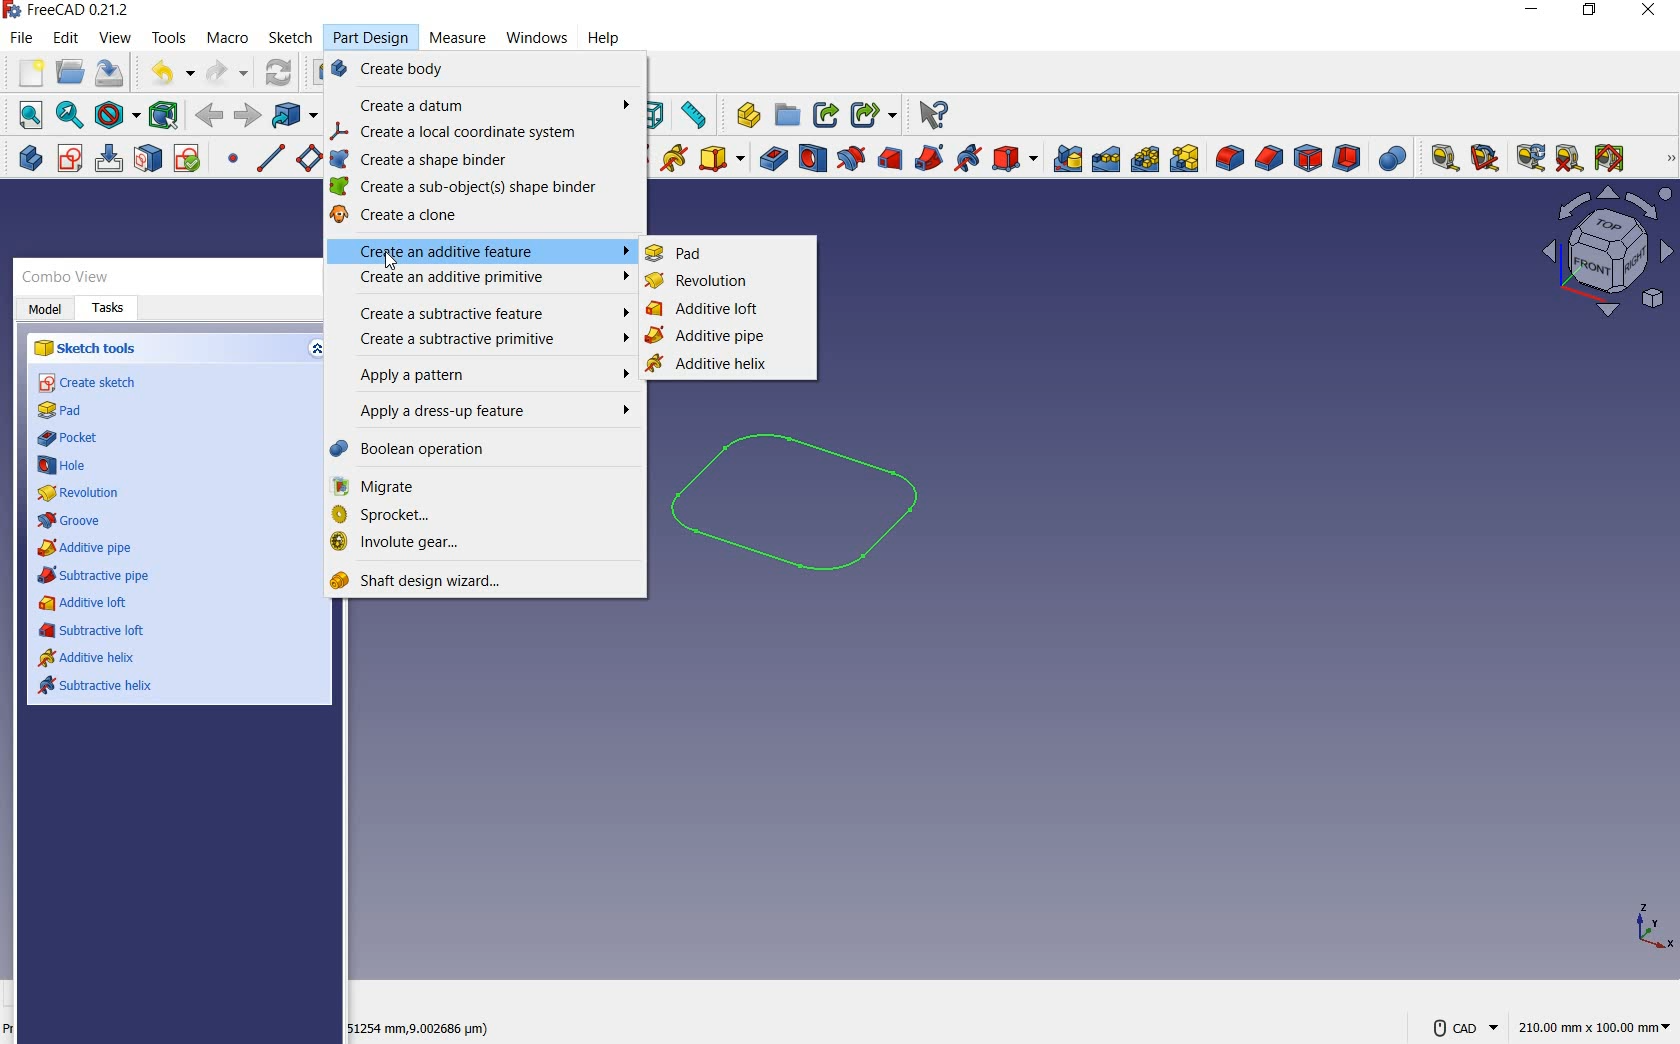  Describe the element at coordinates (68, 159) in the screenshot. I see `create sketch` at that location.